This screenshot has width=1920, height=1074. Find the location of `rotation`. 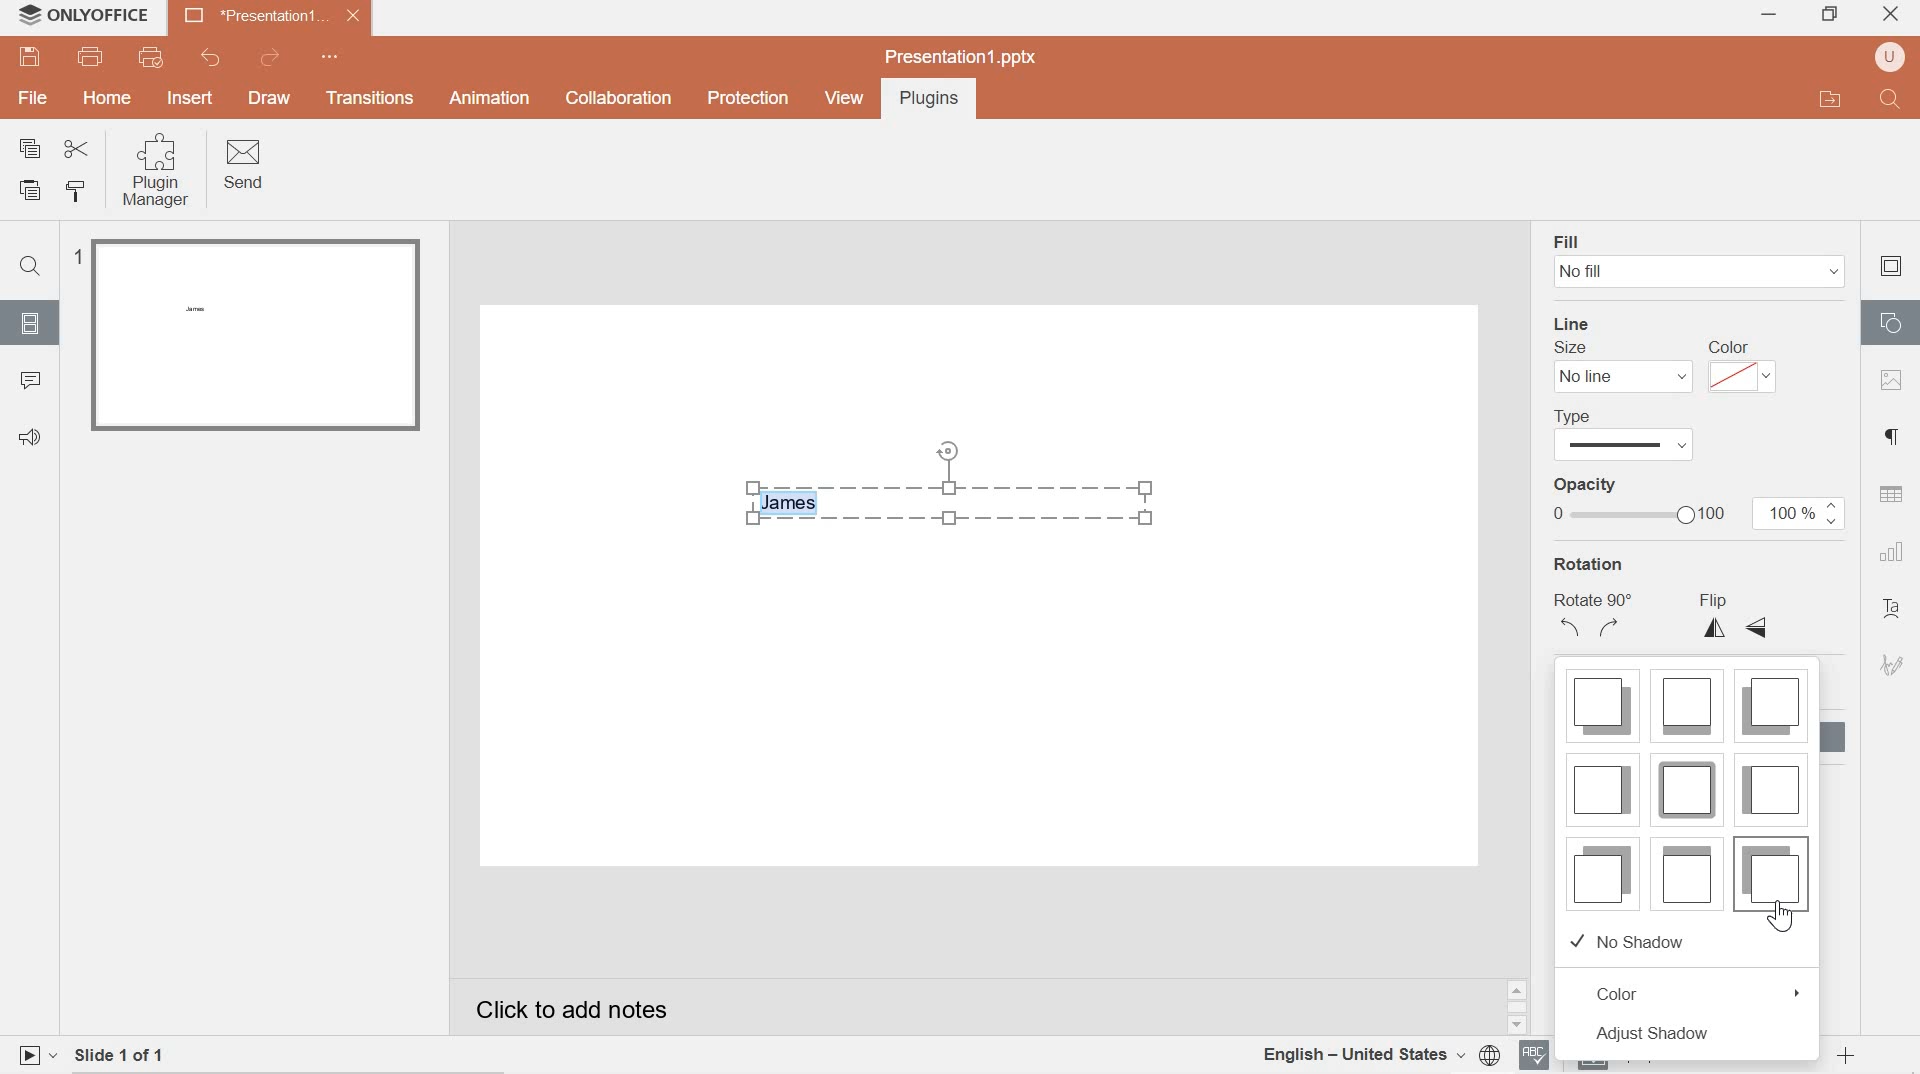

rotation is located at coordinates (1589, 562).